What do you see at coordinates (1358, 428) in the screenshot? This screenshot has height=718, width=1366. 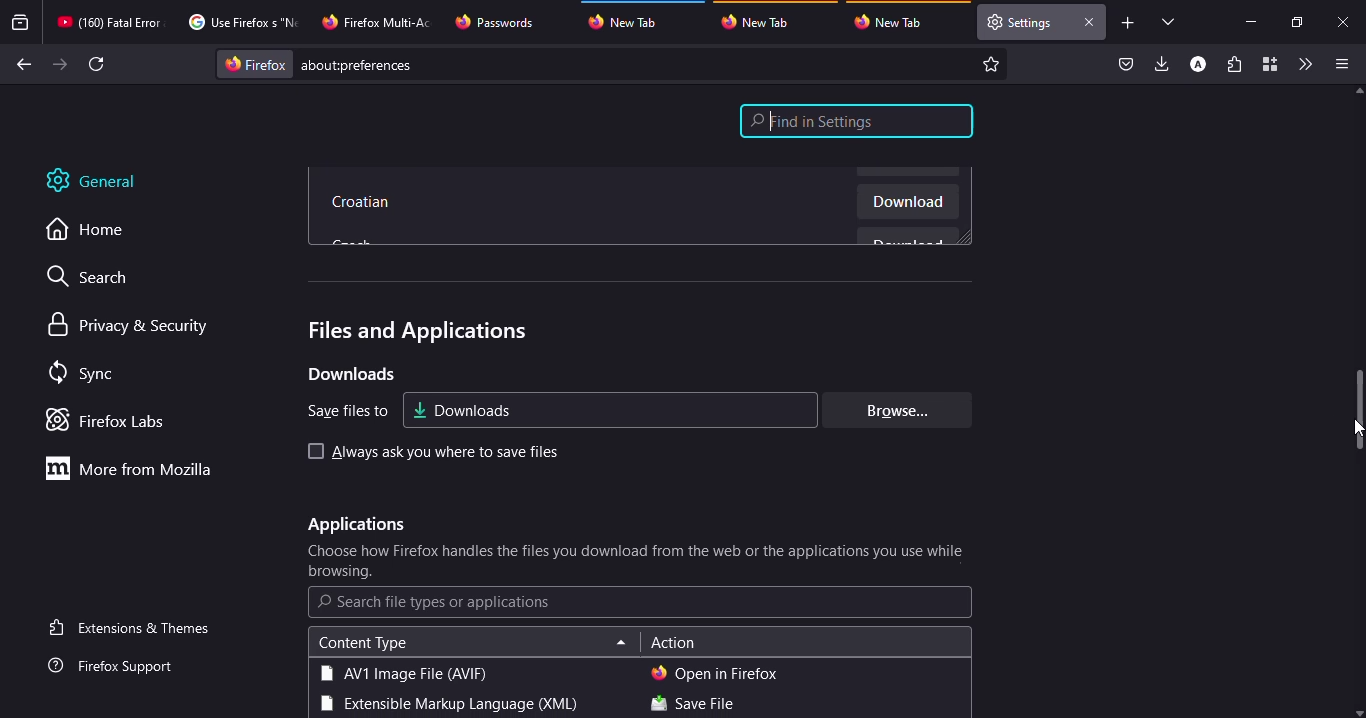 I see `cursor` at bounding box center [1358, 428].